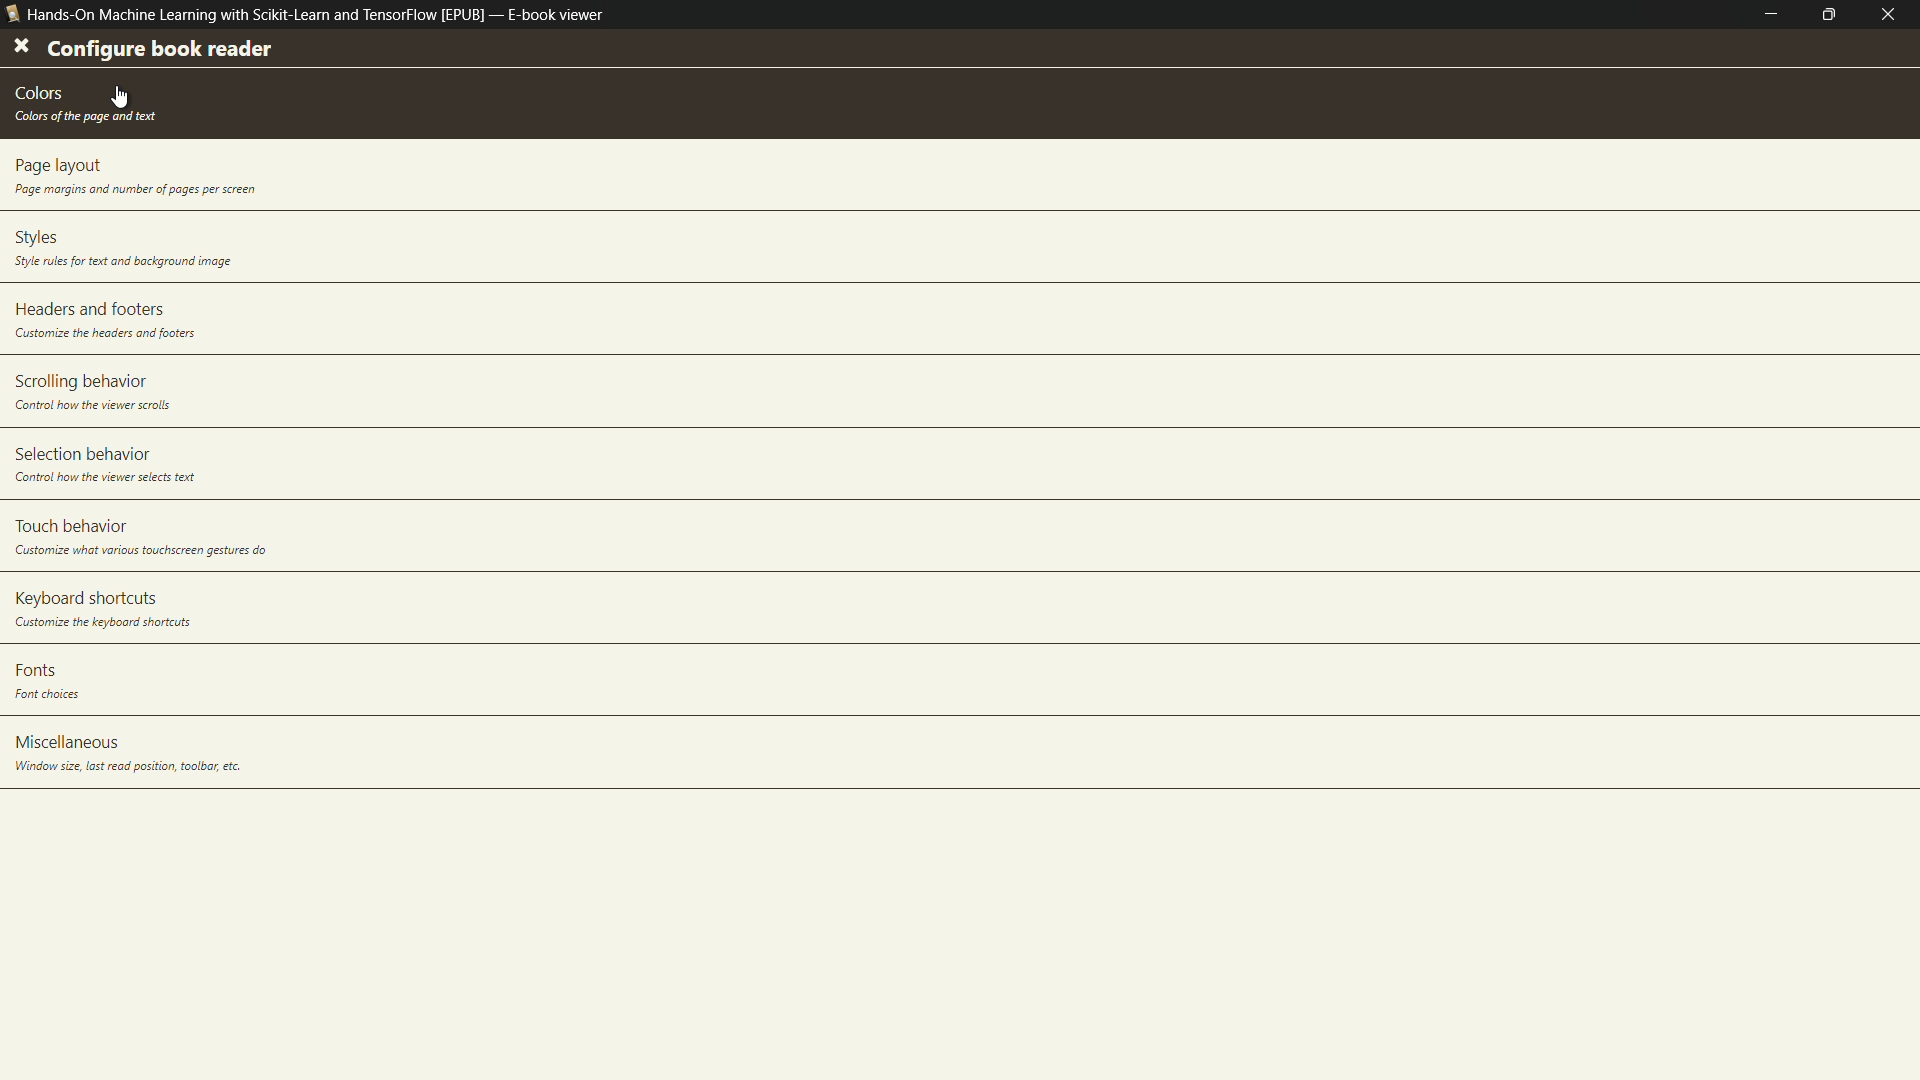 The width and height of the screenshot is (1920, 1080). What do you see at coordinates (83, 597) in the screenshot?
I see `keyboard shortcuts` at bounding box center [83, 597].